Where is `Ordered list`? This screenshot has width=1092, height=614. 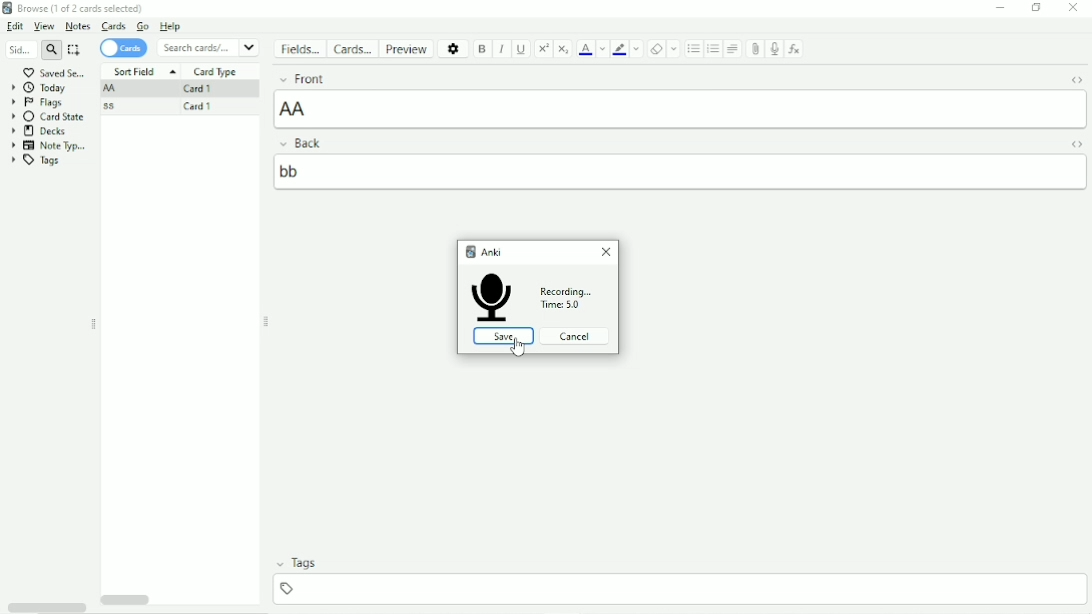
Ordered list is located at coordinates (714, 49).